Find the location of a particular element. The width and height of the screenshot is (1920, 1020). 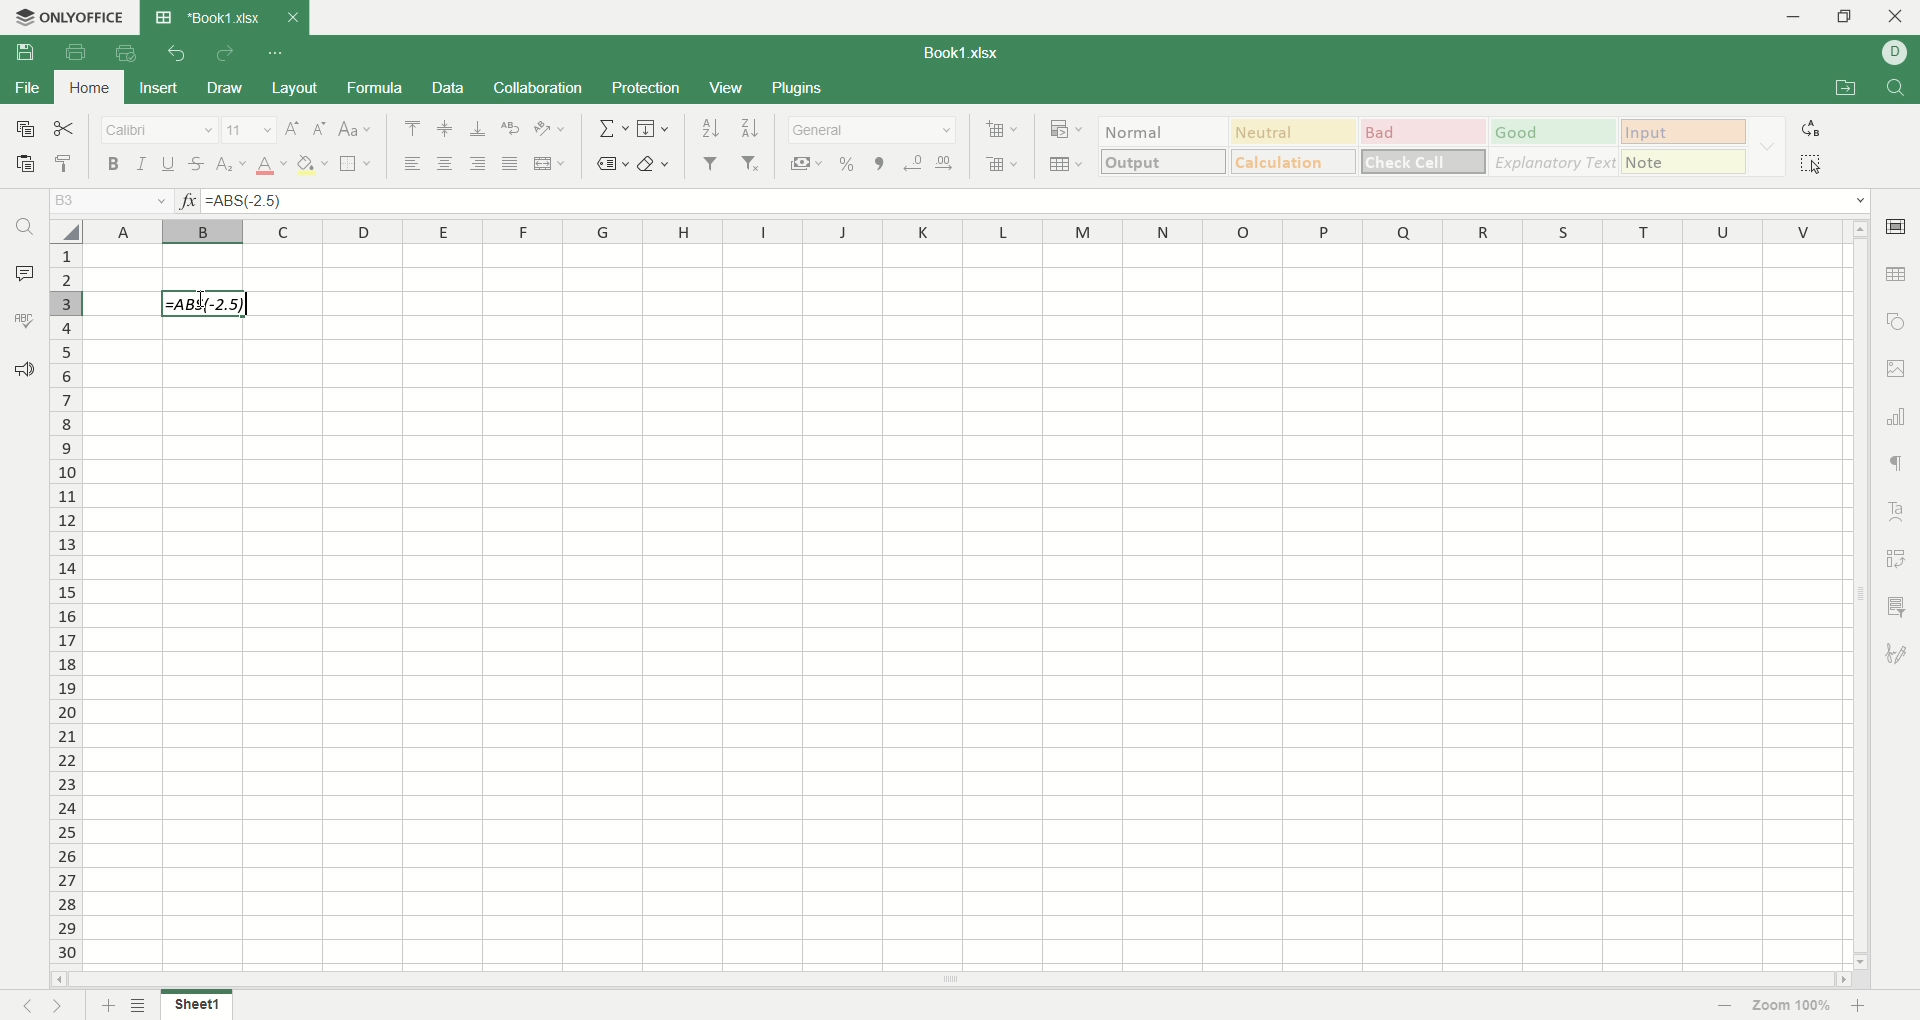

percent style is located at coordinates (846, 165).